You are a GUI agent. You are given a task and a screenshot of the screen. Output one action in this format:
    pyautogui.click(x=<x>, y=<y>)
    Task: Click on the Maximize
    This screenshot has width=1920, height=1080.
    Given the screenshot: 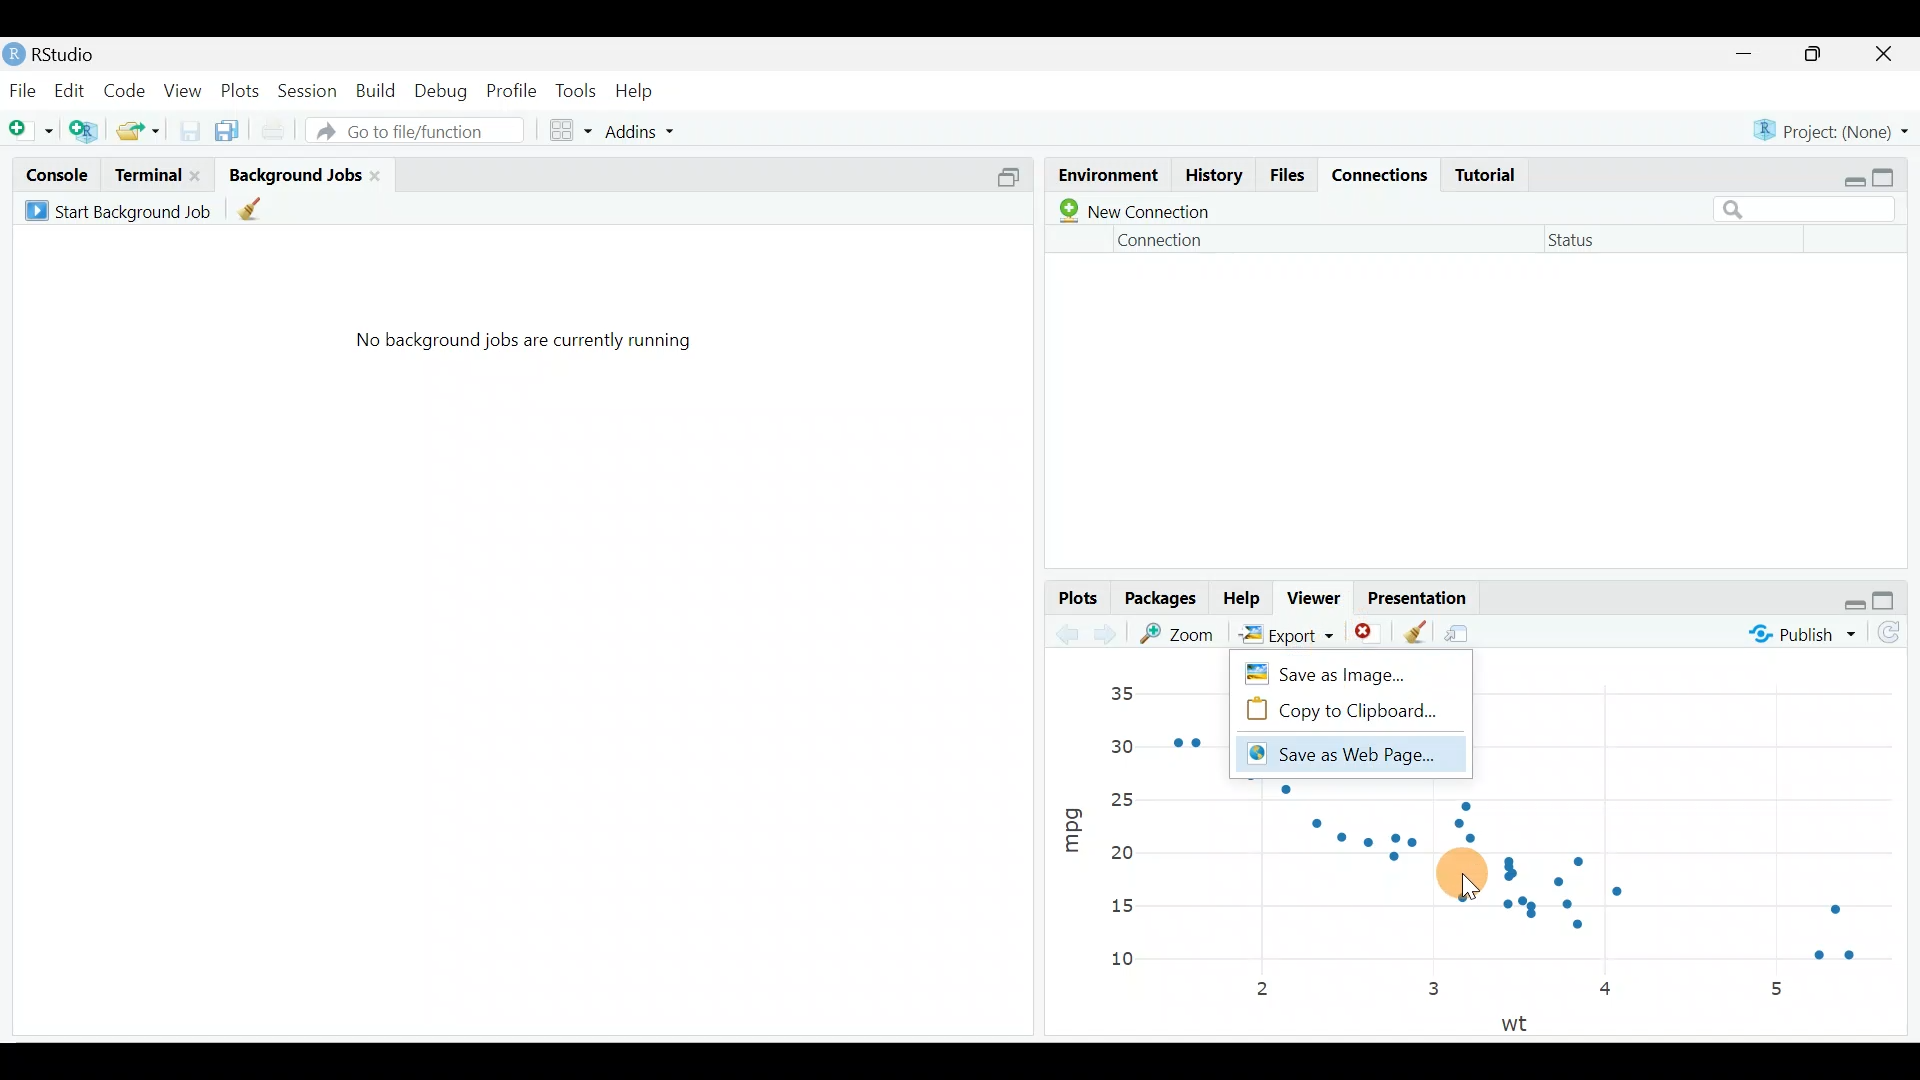 What is the action you would take?
    pyautogui.click(x=1817, y=56)
    